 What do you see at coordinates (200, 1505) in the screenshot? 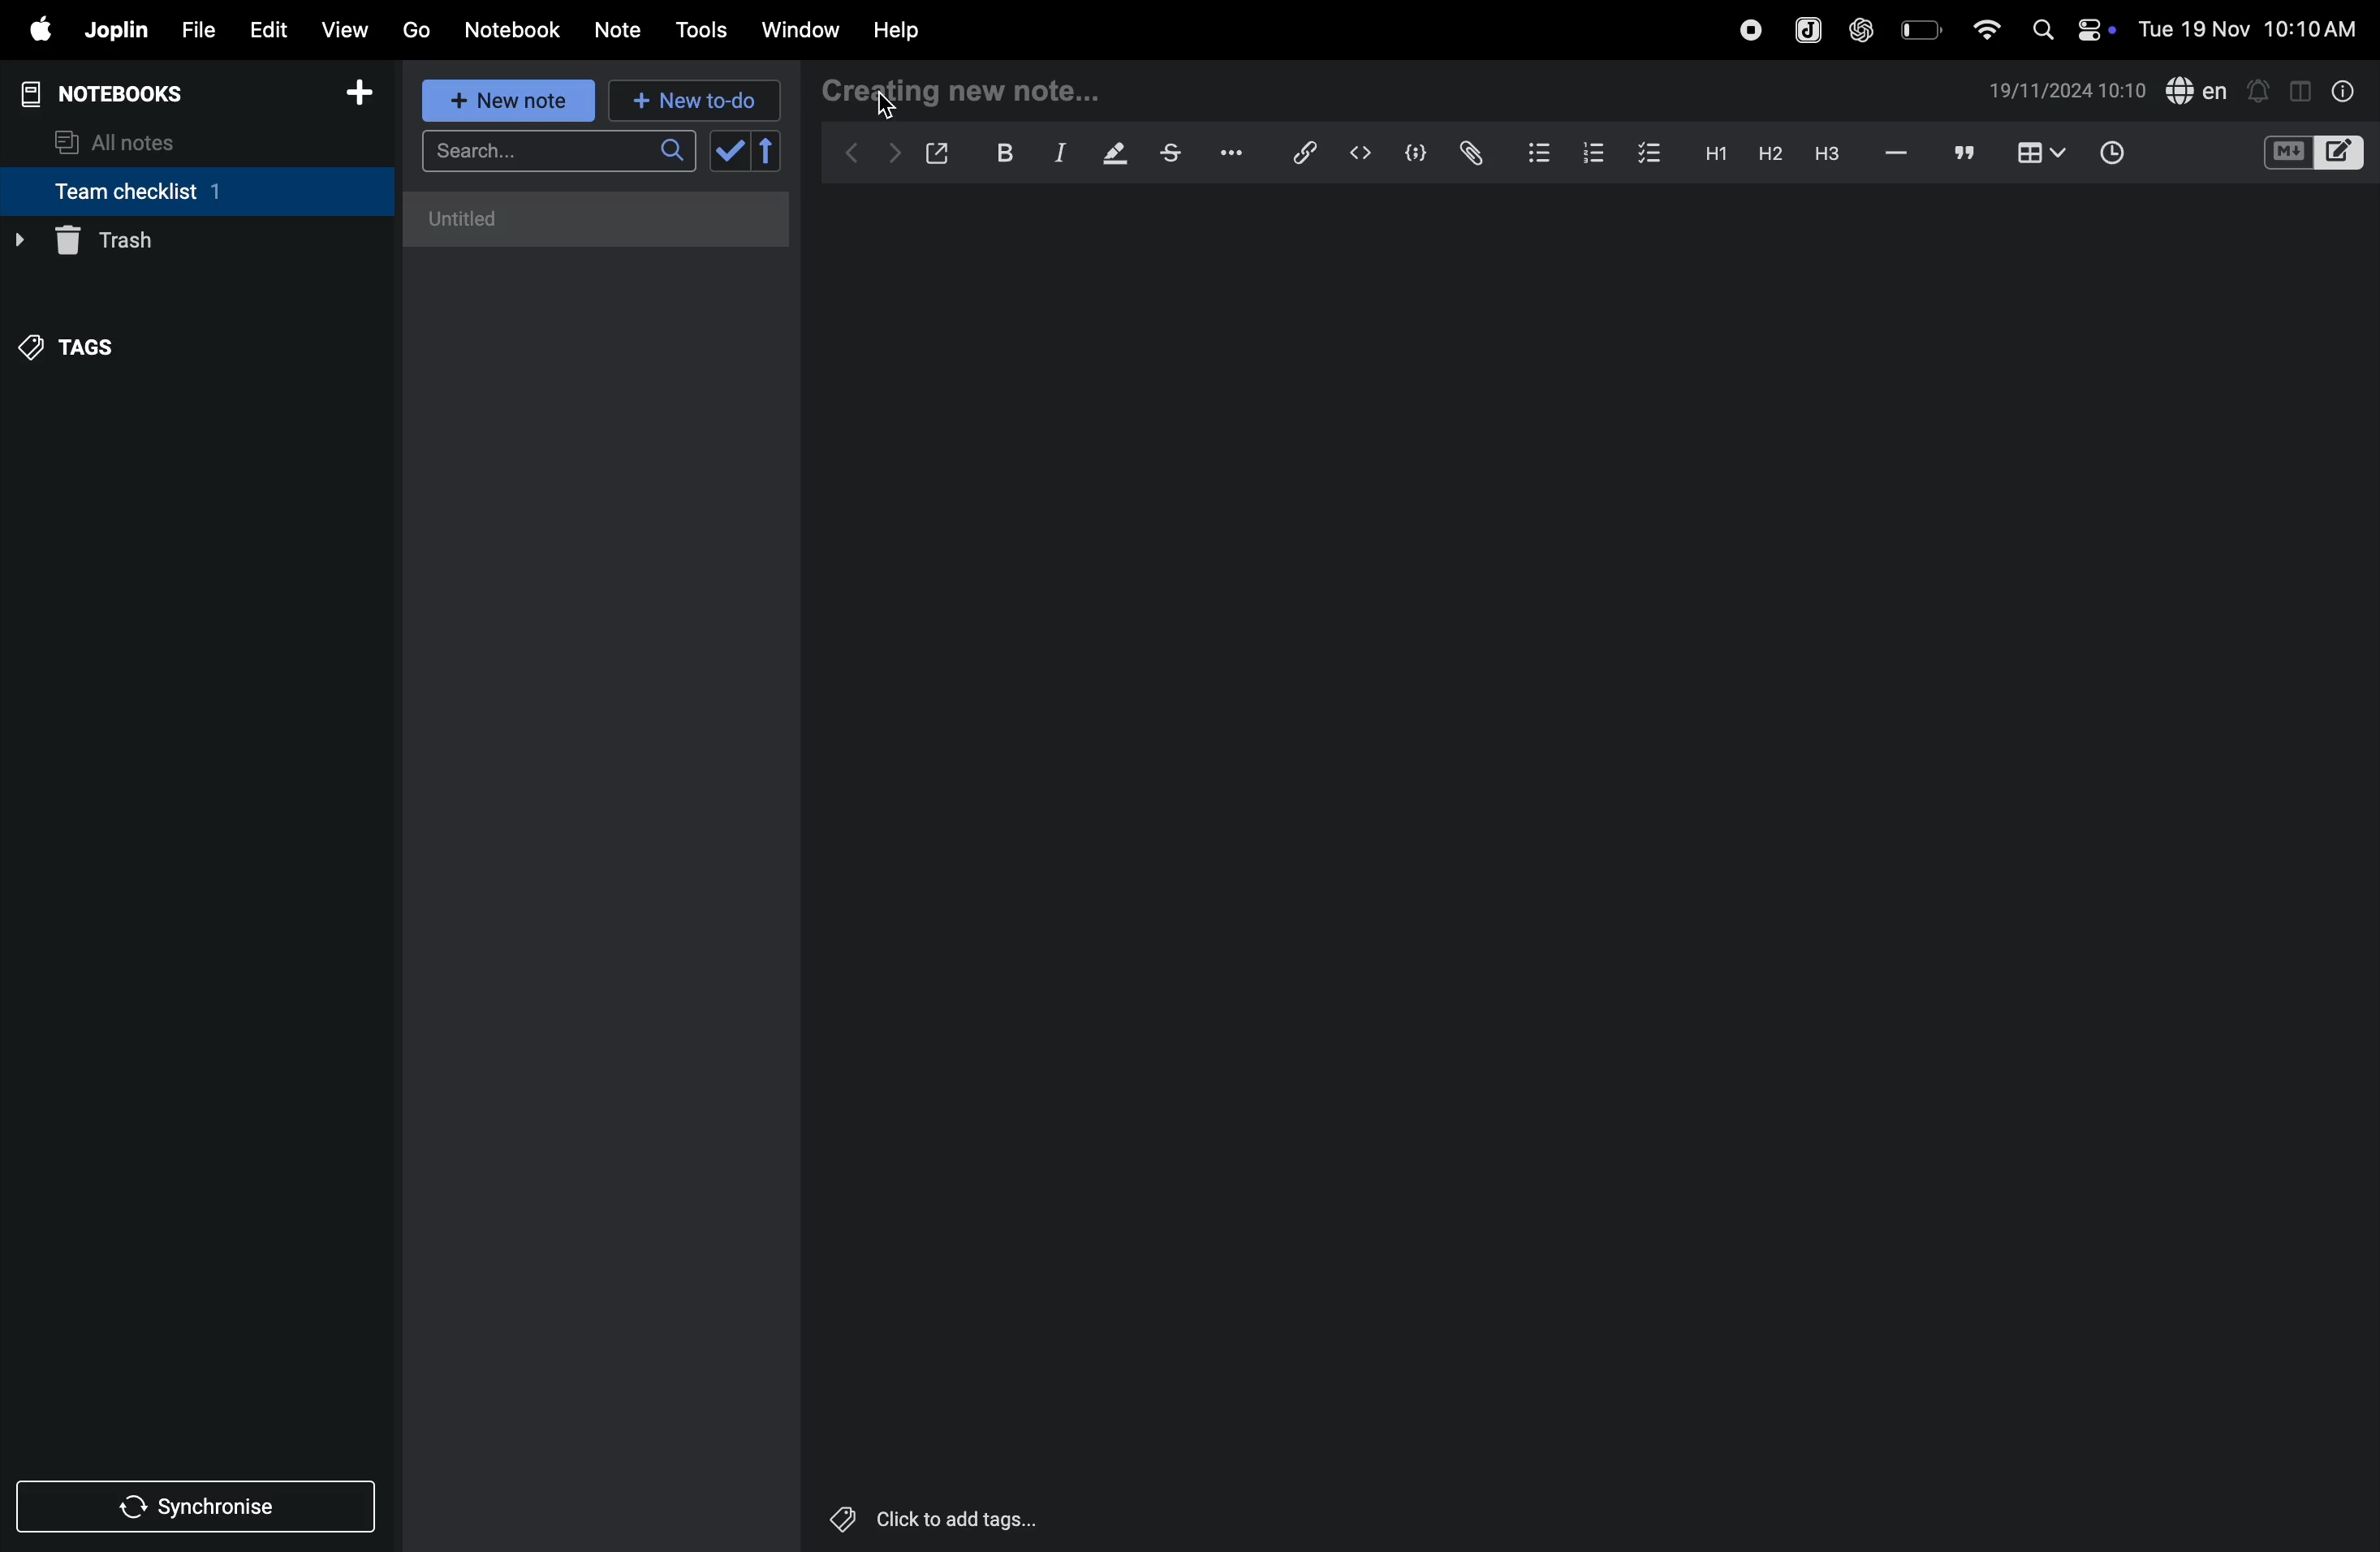
I see `synchronise` at bounding box center [200, 1505].